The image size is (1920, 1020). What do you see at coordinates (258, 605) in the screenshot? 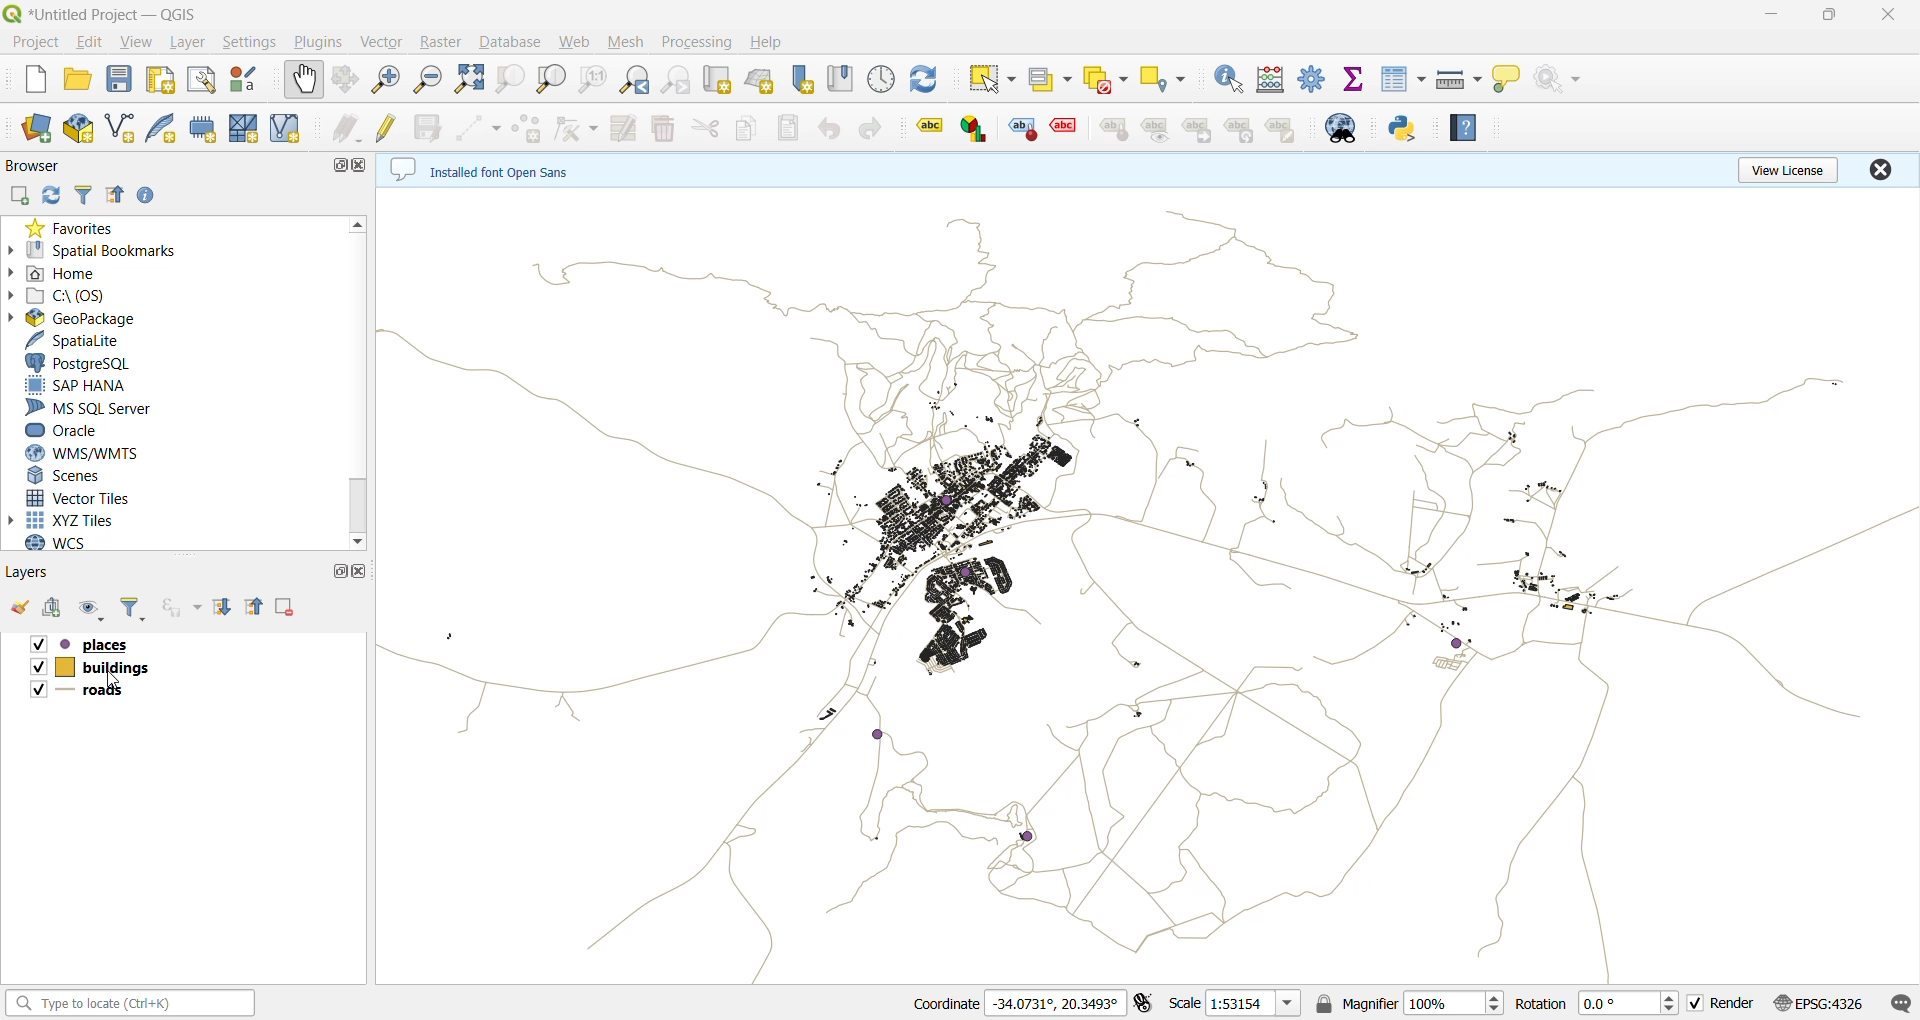
I see `collapse all` at bounding box center [258, 605].